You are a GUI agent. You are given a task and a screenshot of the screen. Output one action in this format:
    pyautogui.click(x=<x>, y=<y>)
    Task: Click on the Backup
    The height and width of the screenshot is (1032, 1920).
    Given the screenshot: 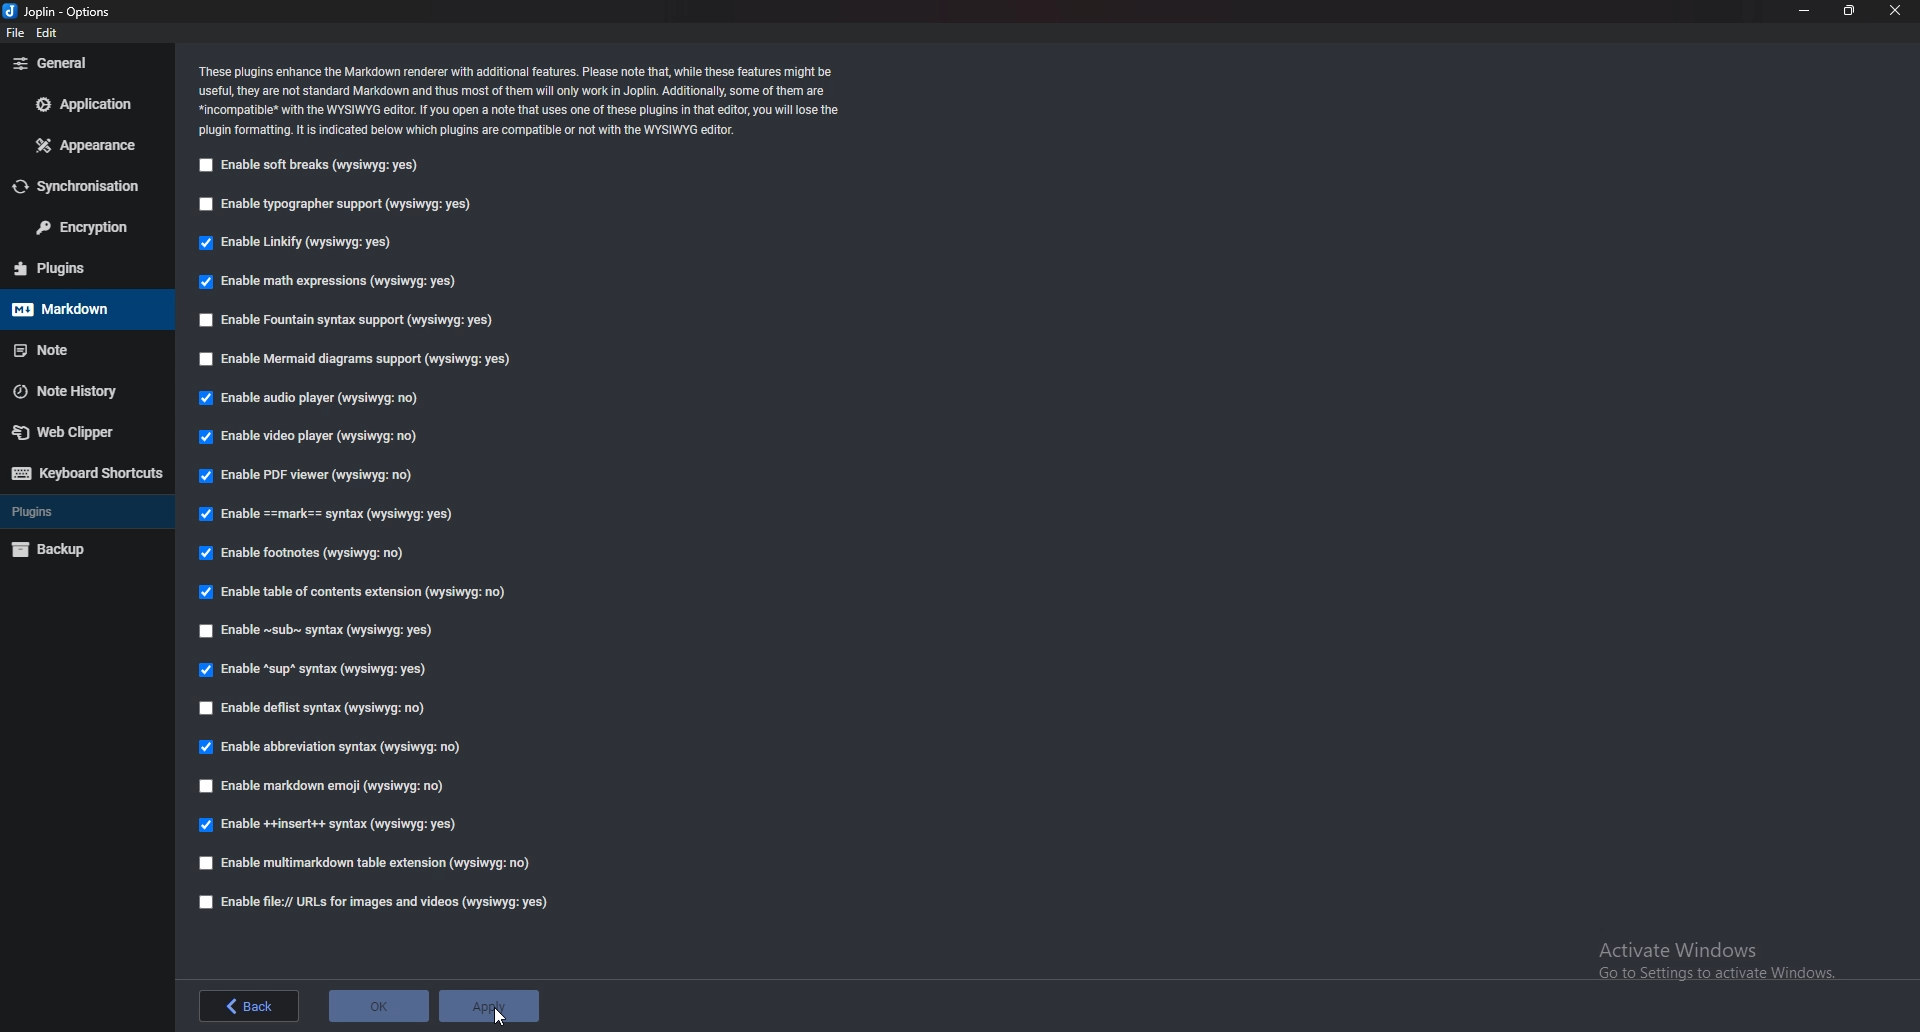 What is the action you would take?
    pyautogui.click(x=79, y=549)
    